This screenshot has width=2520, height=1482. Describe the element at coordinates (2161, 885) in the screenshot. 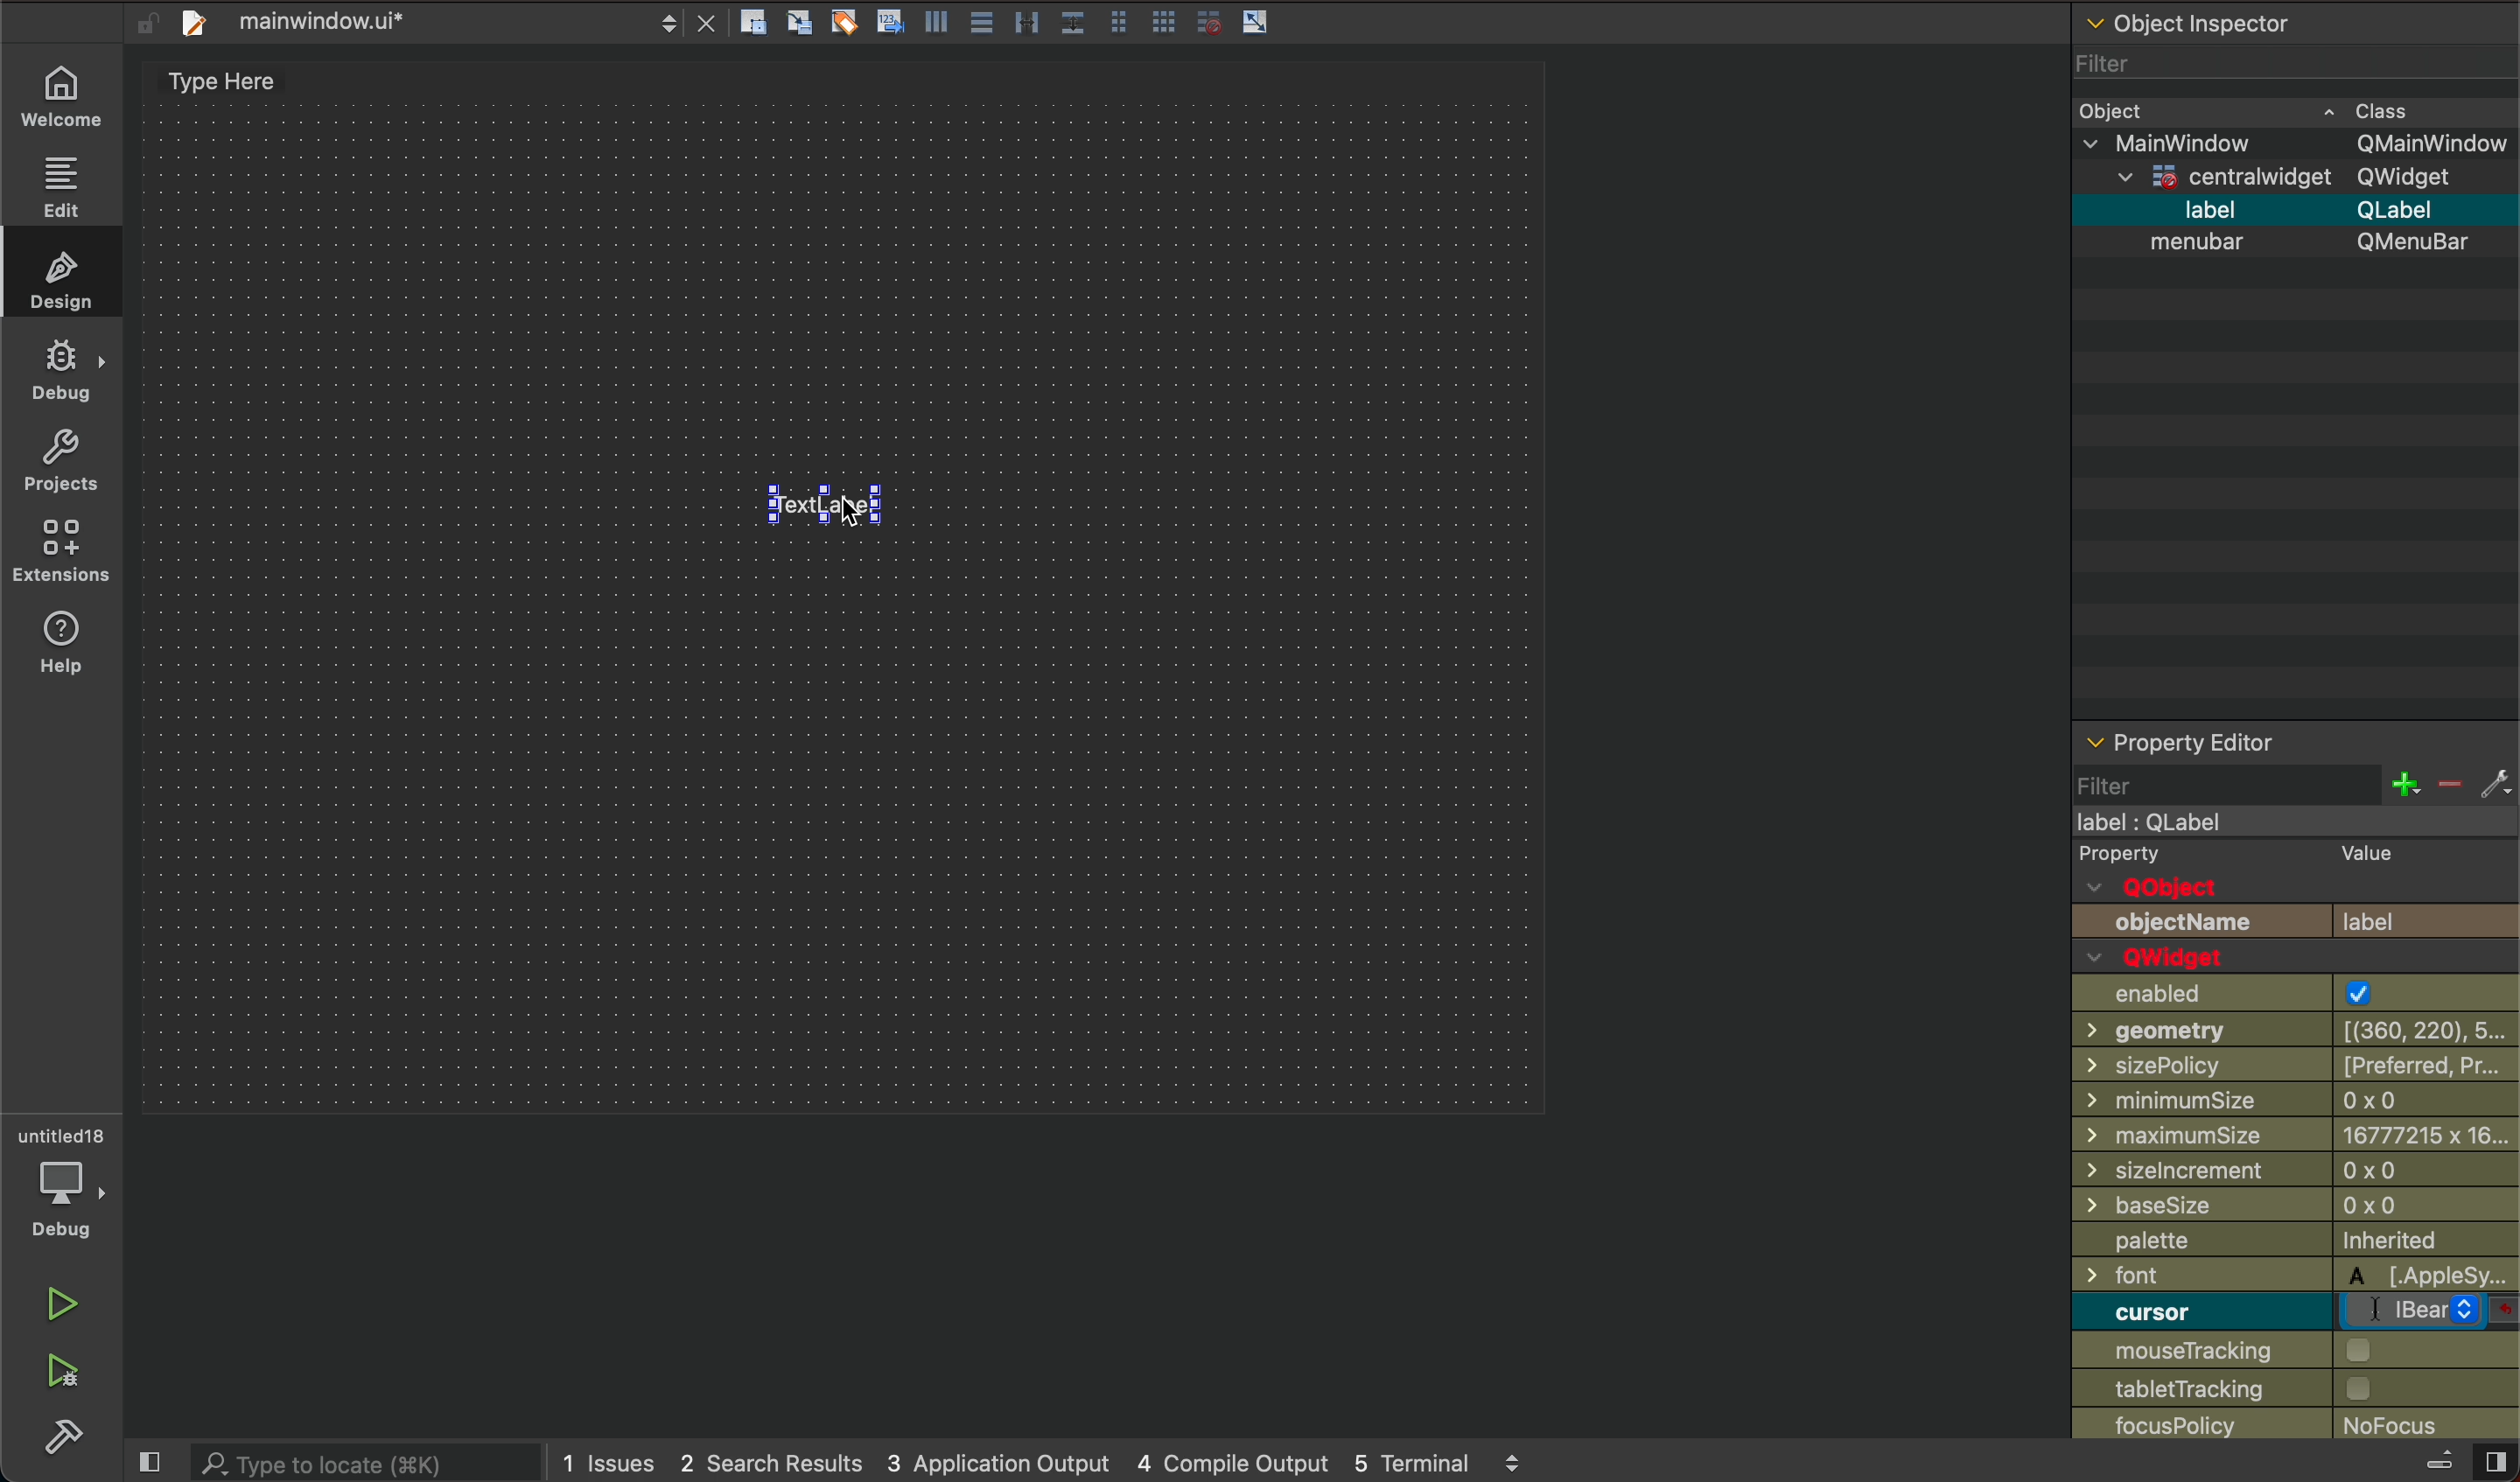

I see `QObject` at that location.